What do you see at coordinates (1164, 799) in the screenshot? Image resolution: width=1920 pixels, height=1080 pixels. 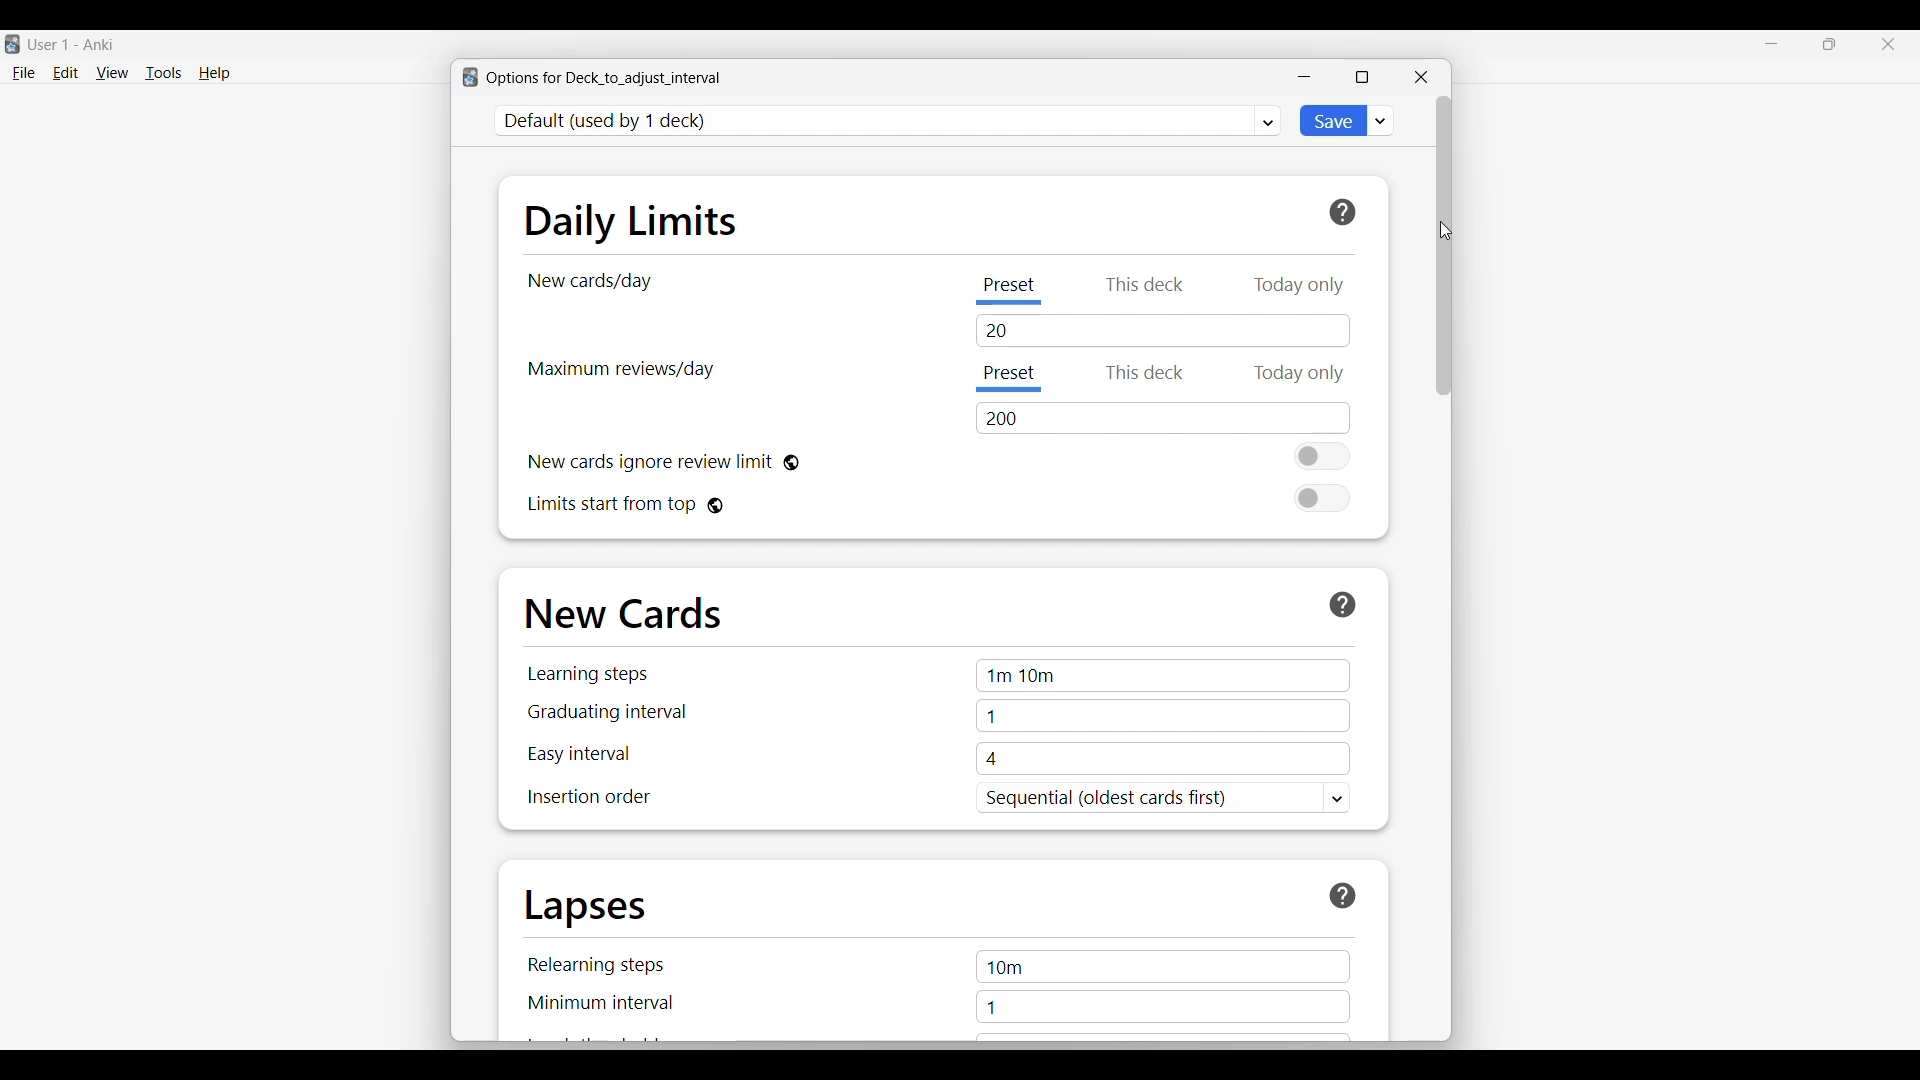 I see `Sequential (oldest cars first)` at bounding box center [1164, 799].